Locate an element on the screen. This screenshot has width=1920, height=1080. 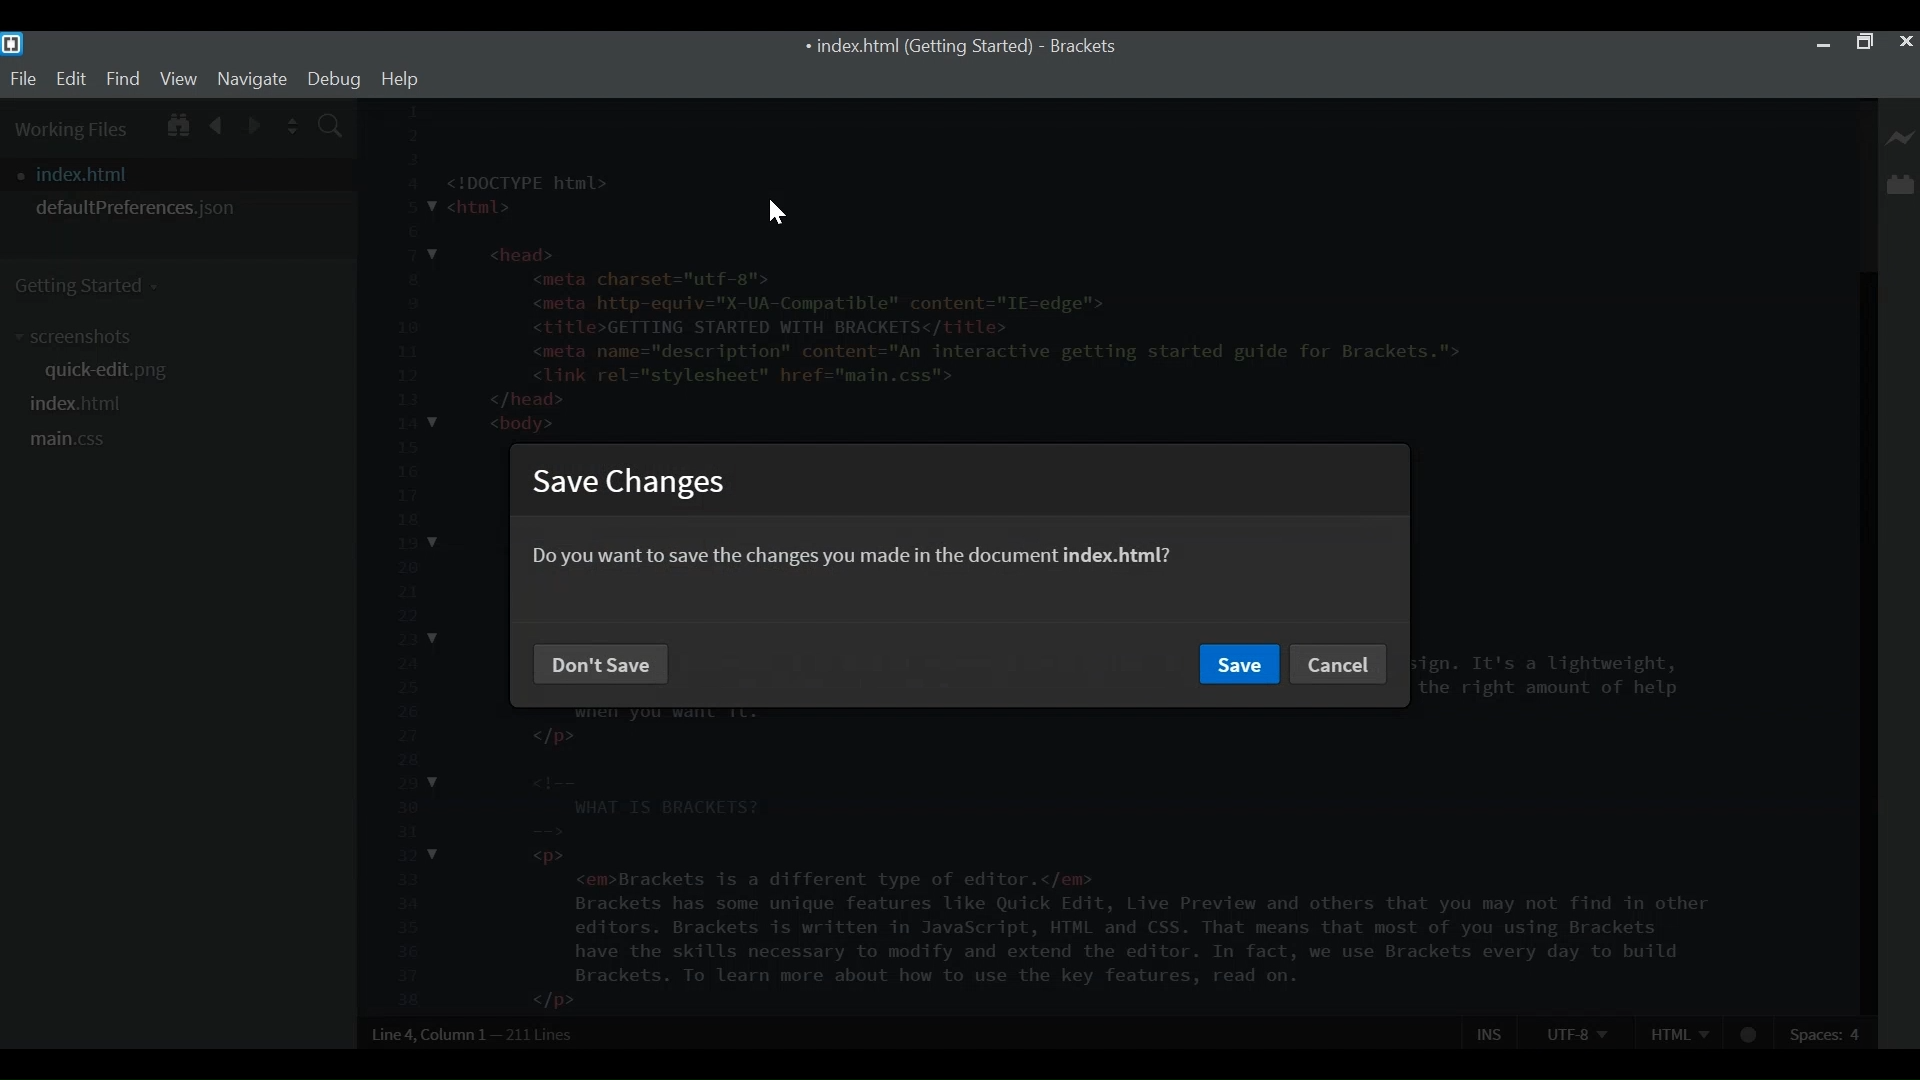
Vertical Scroll bar is located at coordinates (1865, 643).